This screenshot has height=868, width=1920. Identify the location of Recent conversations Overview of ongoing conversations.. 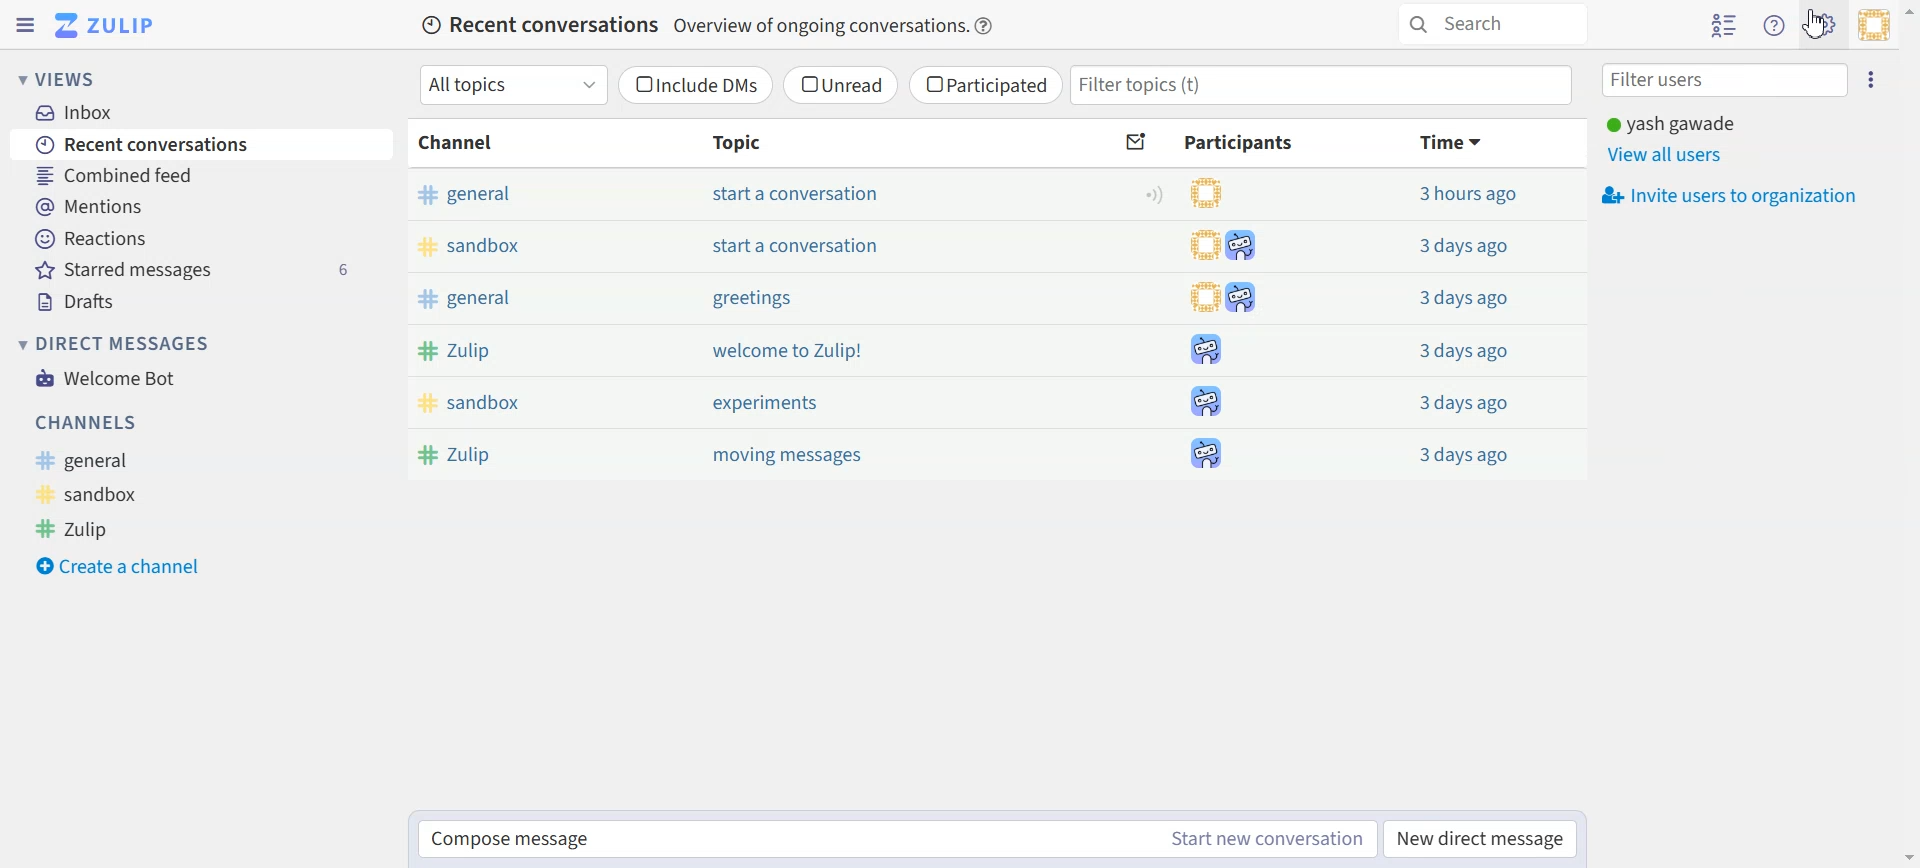
(693, 26).